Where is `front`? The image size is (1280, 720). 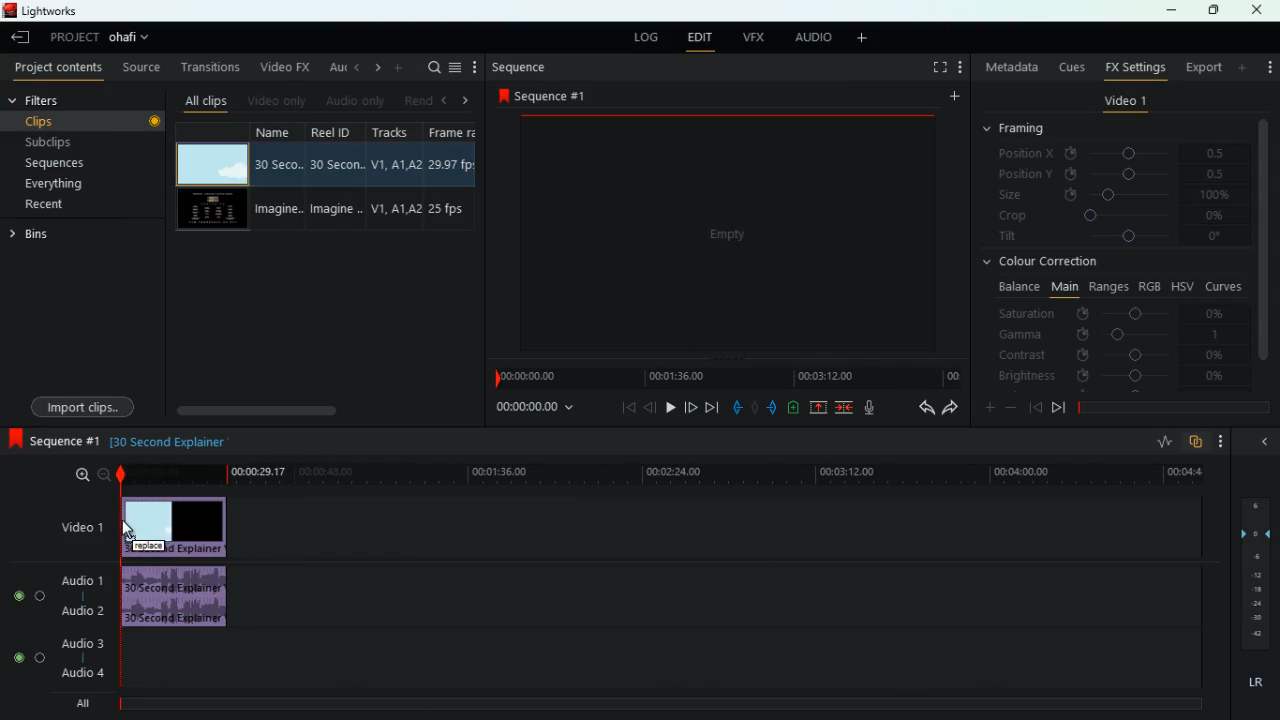
front is located at coordinates (1059, 407).